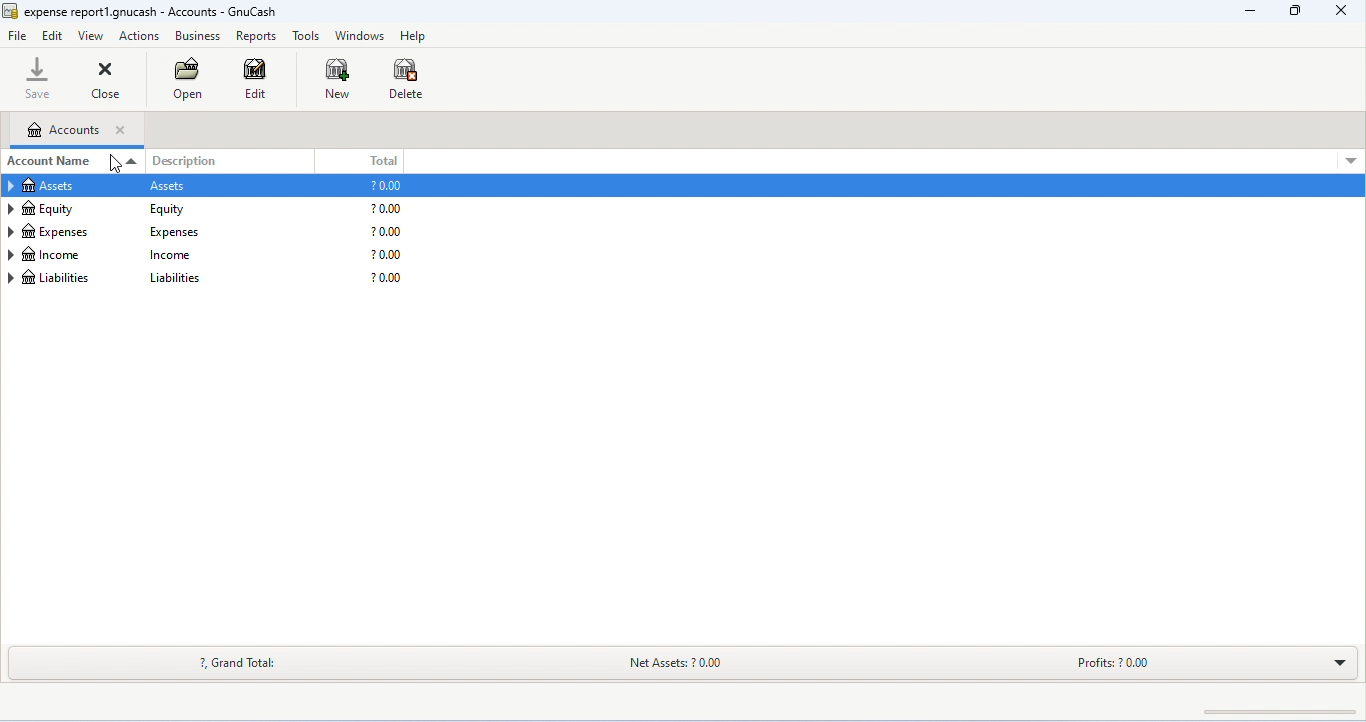 The height and width of the screenshot is (722, 1366). Describe the element at coordinates (52, 161) in the screenshot. I see `account name` at that location.